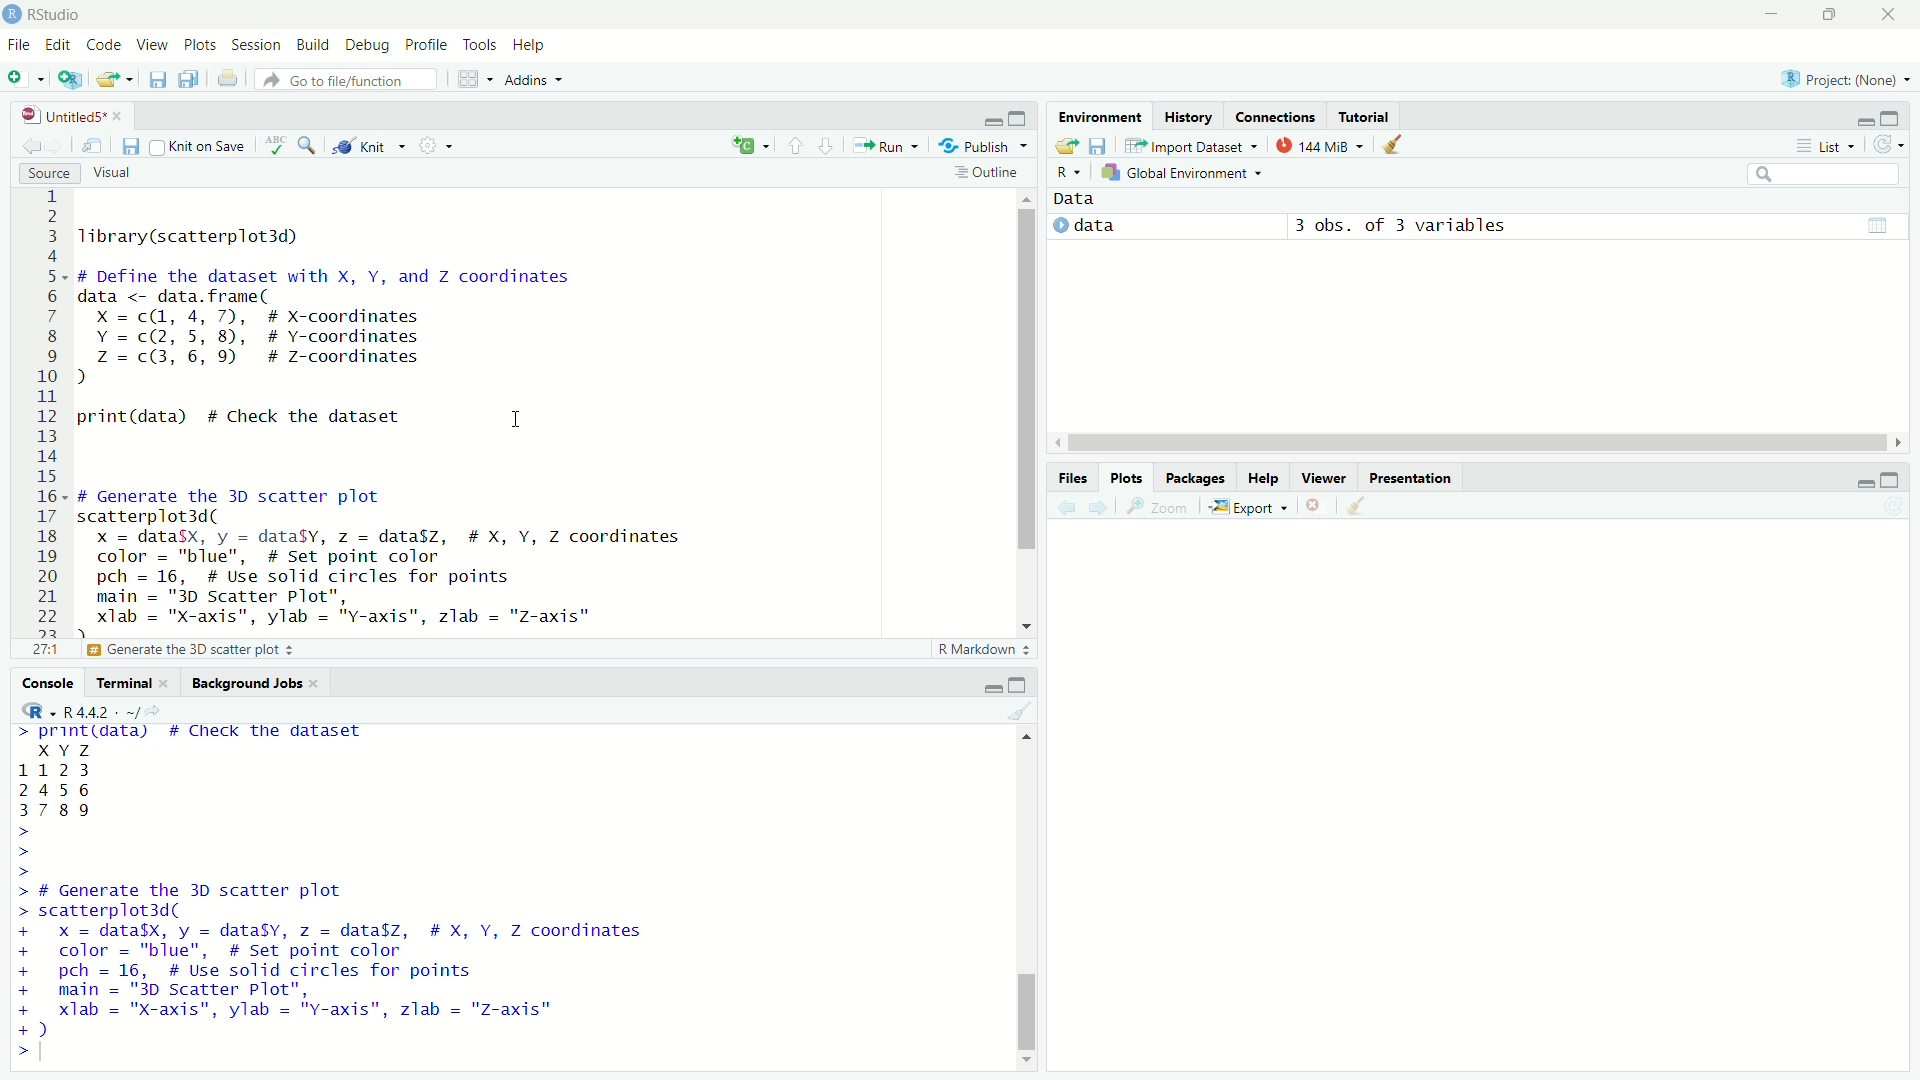 The width and height of the screenshot is (1920, 1080). Describe the element at coordinates (58, 768) in the screenshot. I see `1123` at that location.